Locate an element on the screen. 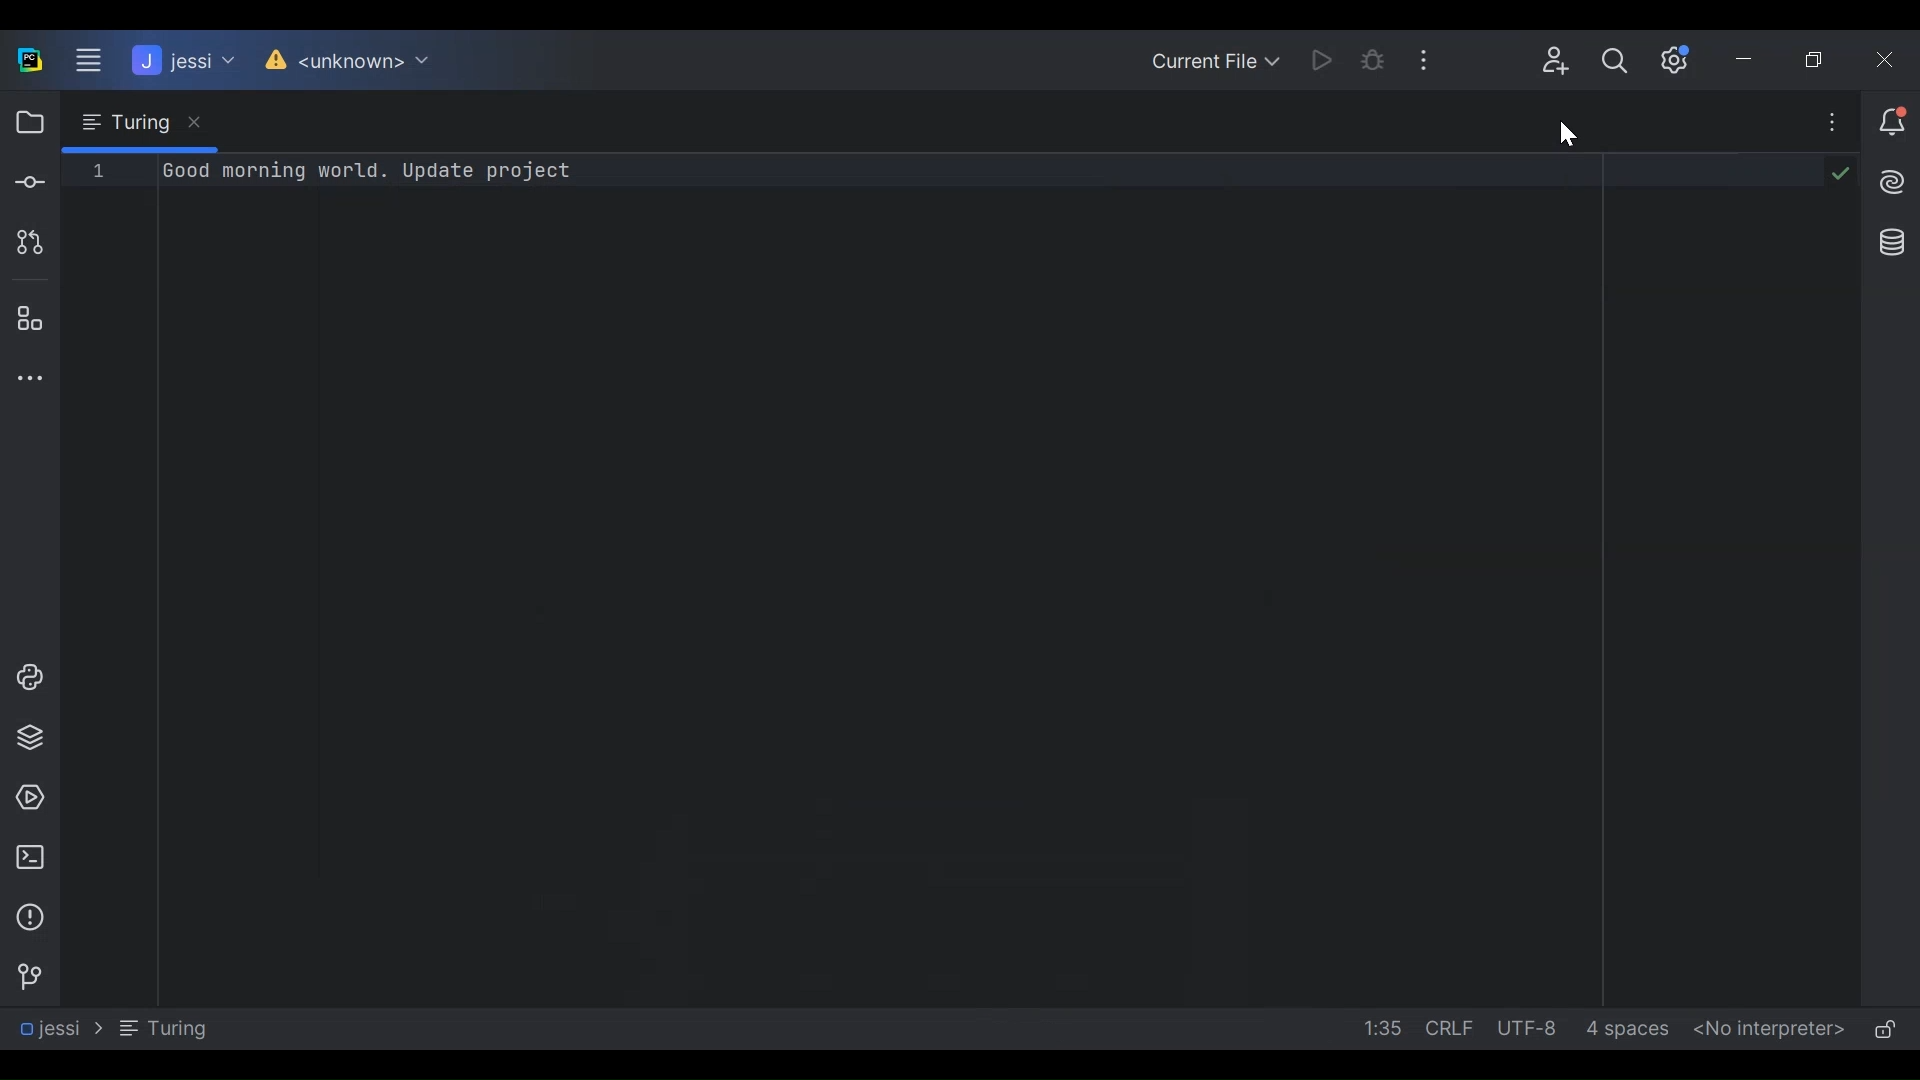 Image resolution: width=1920 pixels, height=1080 pixels. No Interpreter is located at coordinates (1767, 1031).